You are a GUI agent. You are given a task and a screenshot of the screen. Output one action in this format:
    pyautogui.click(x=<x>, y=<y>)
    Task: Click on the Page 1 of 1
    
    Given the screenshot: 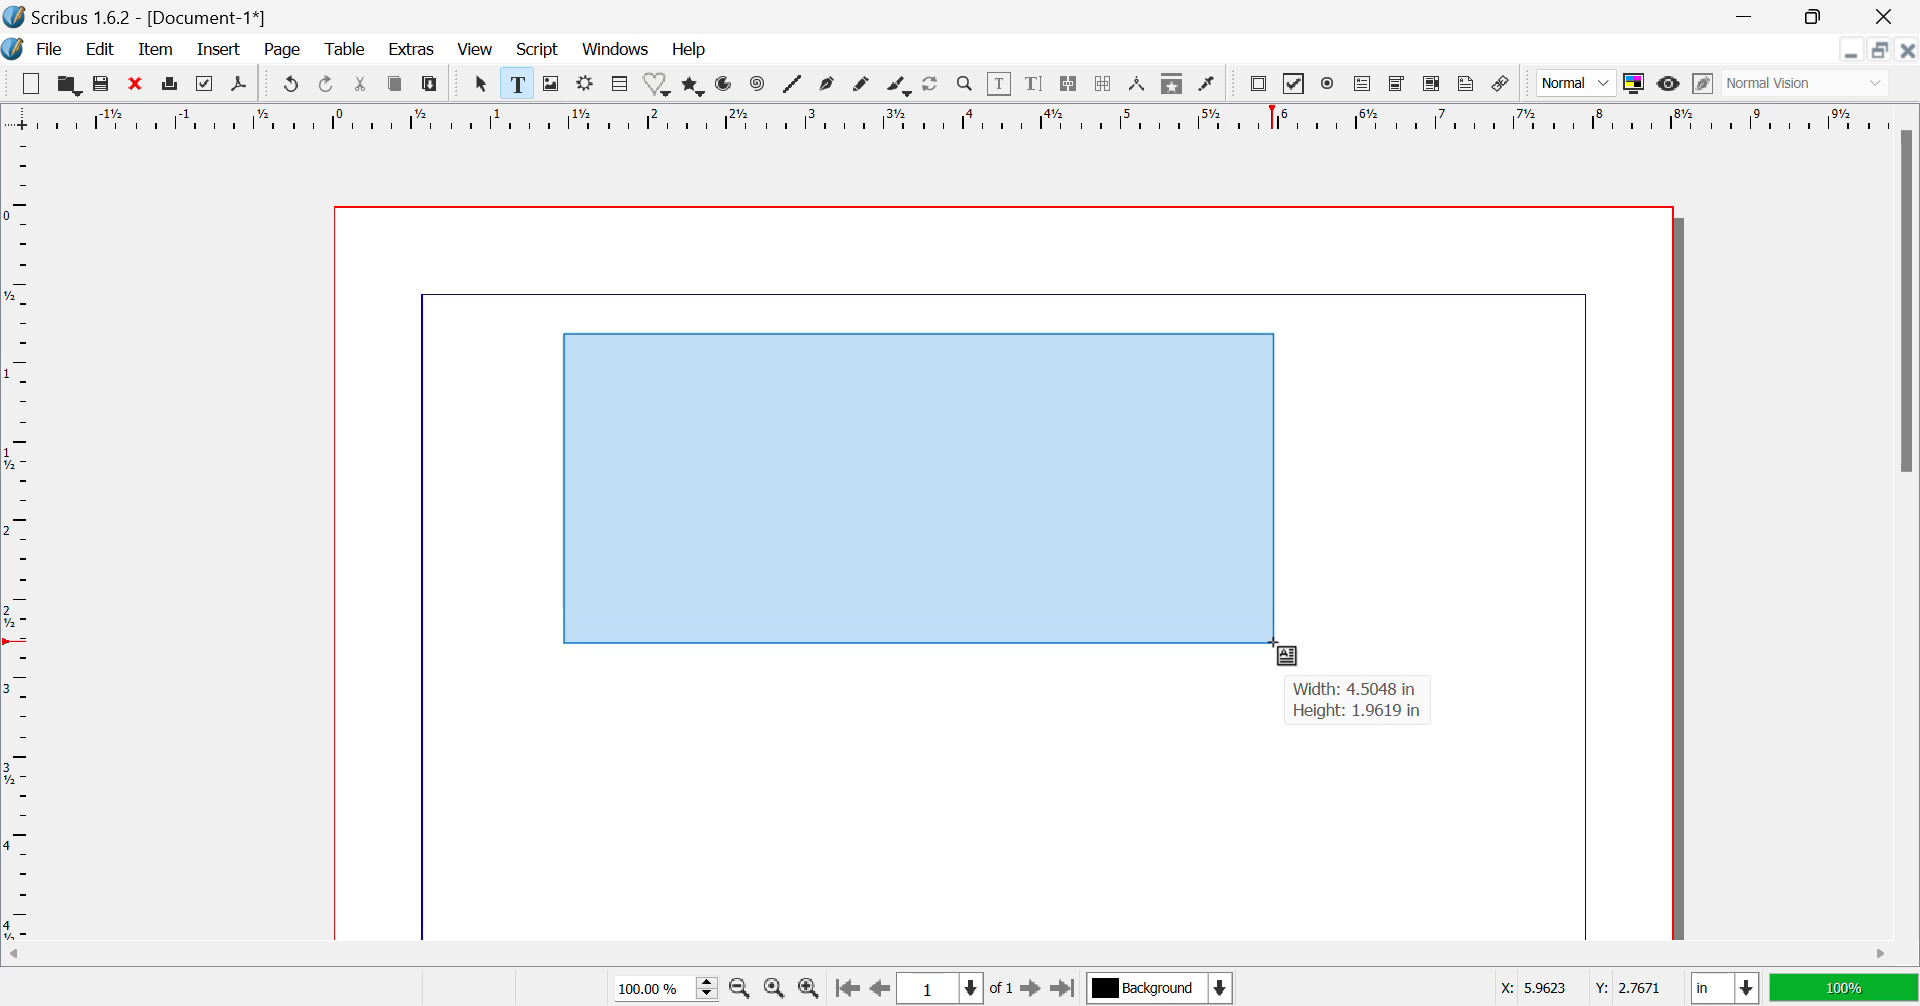 What is the action you would take?
    pyautogui.click(x=955, y=987)
    